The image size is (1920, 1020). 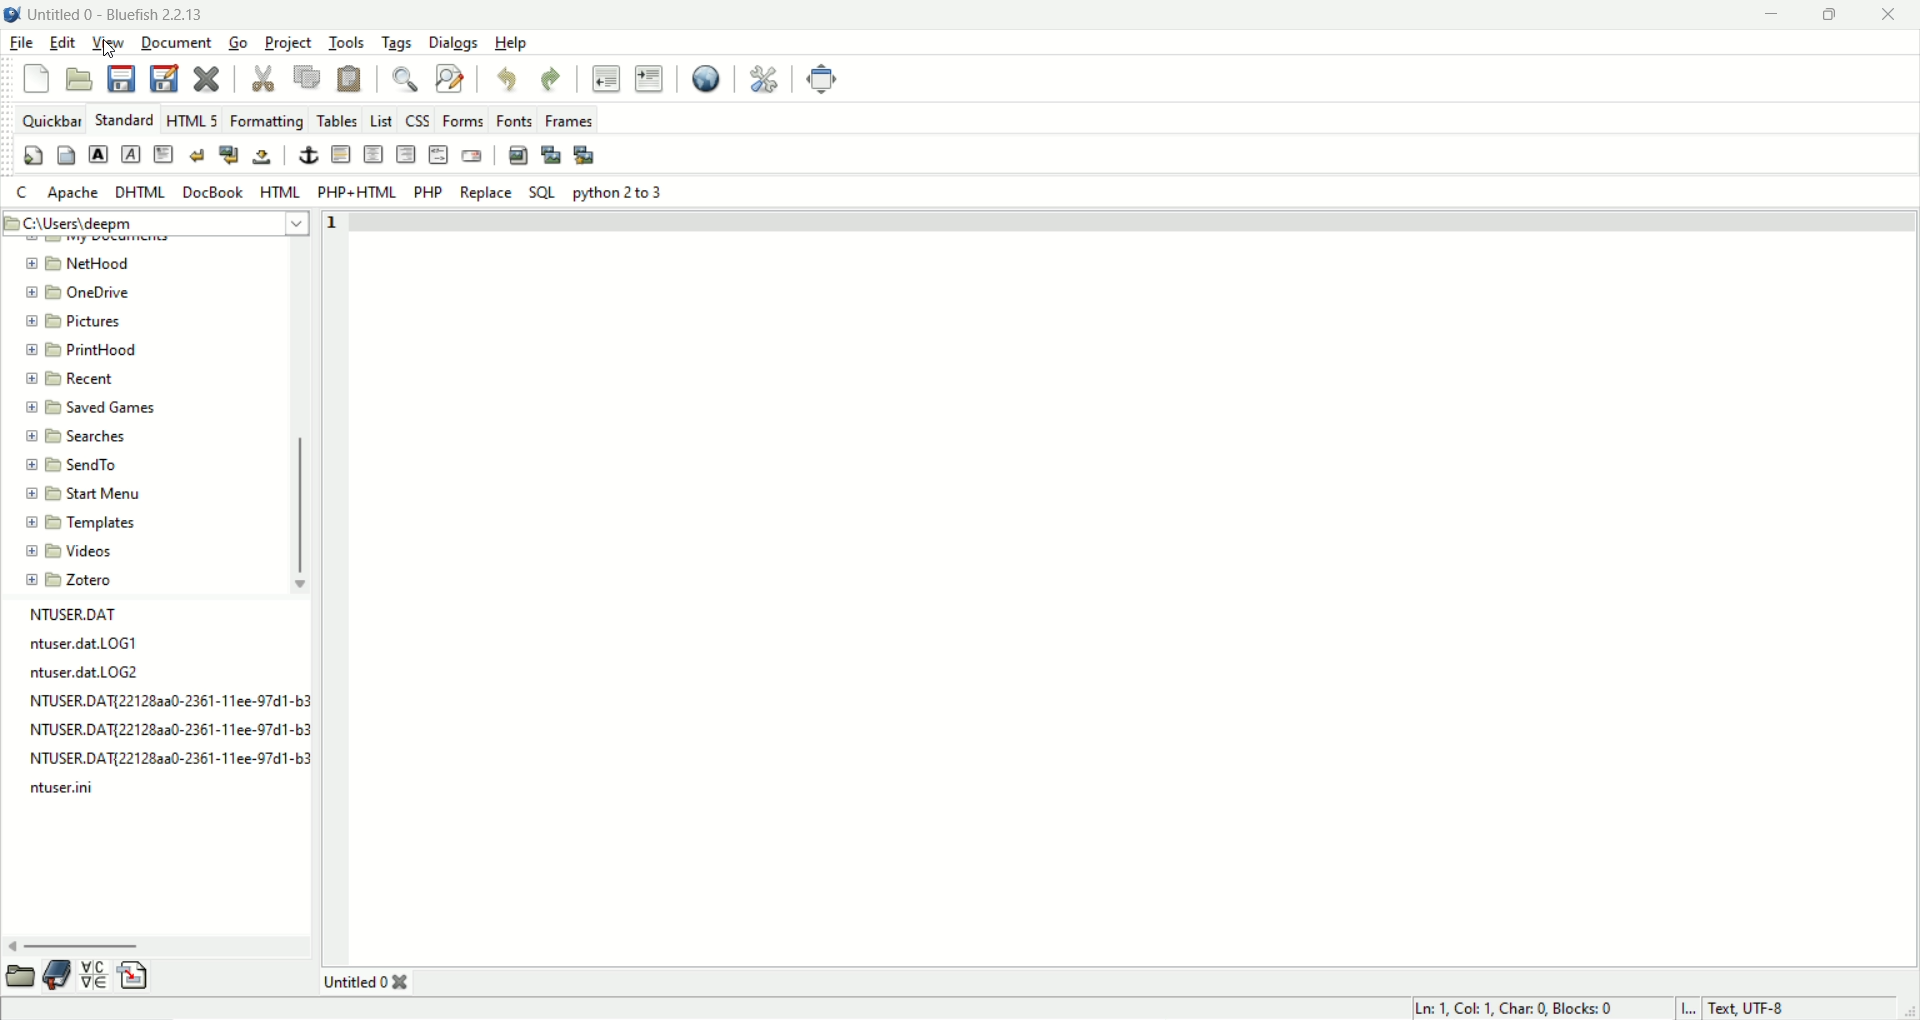 What do you see at coordinates (298, 415) in the screenshot?
I see `vertical scroll bar` at bounding box center [298, 415].